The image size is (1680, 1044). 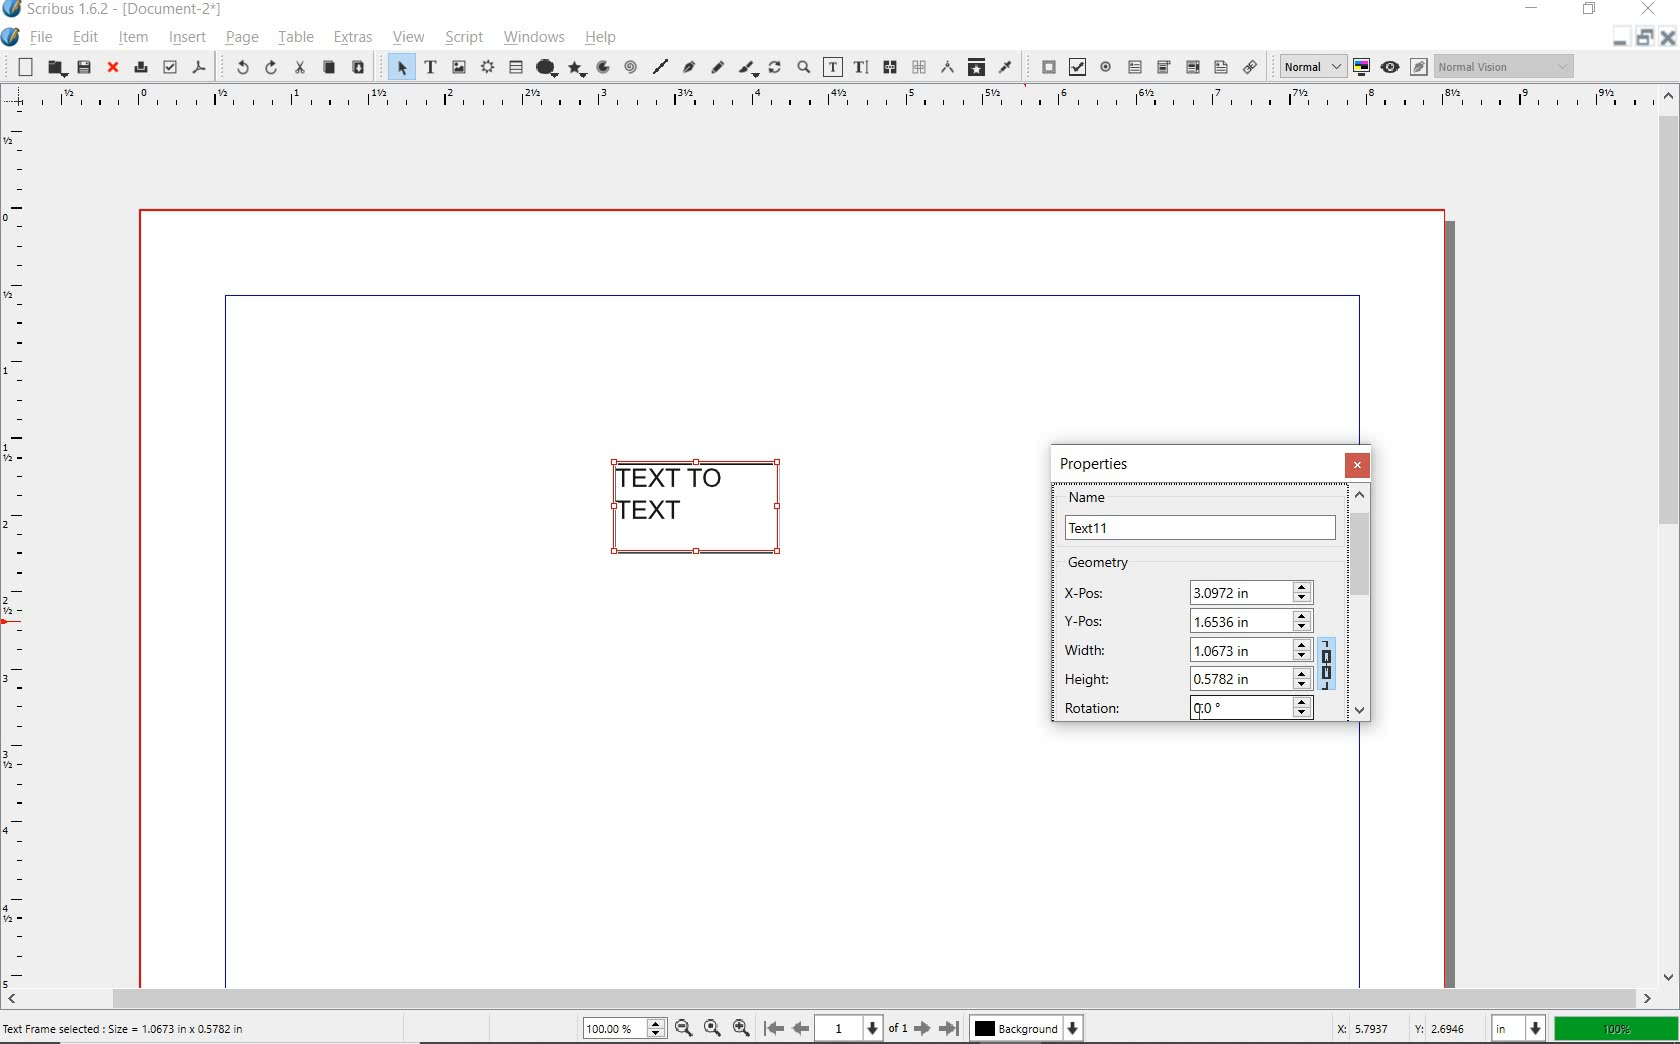 What do you see at coordinates (12, 38) in the screenshot?
I see `system icon` at bounding box center [12, 38].